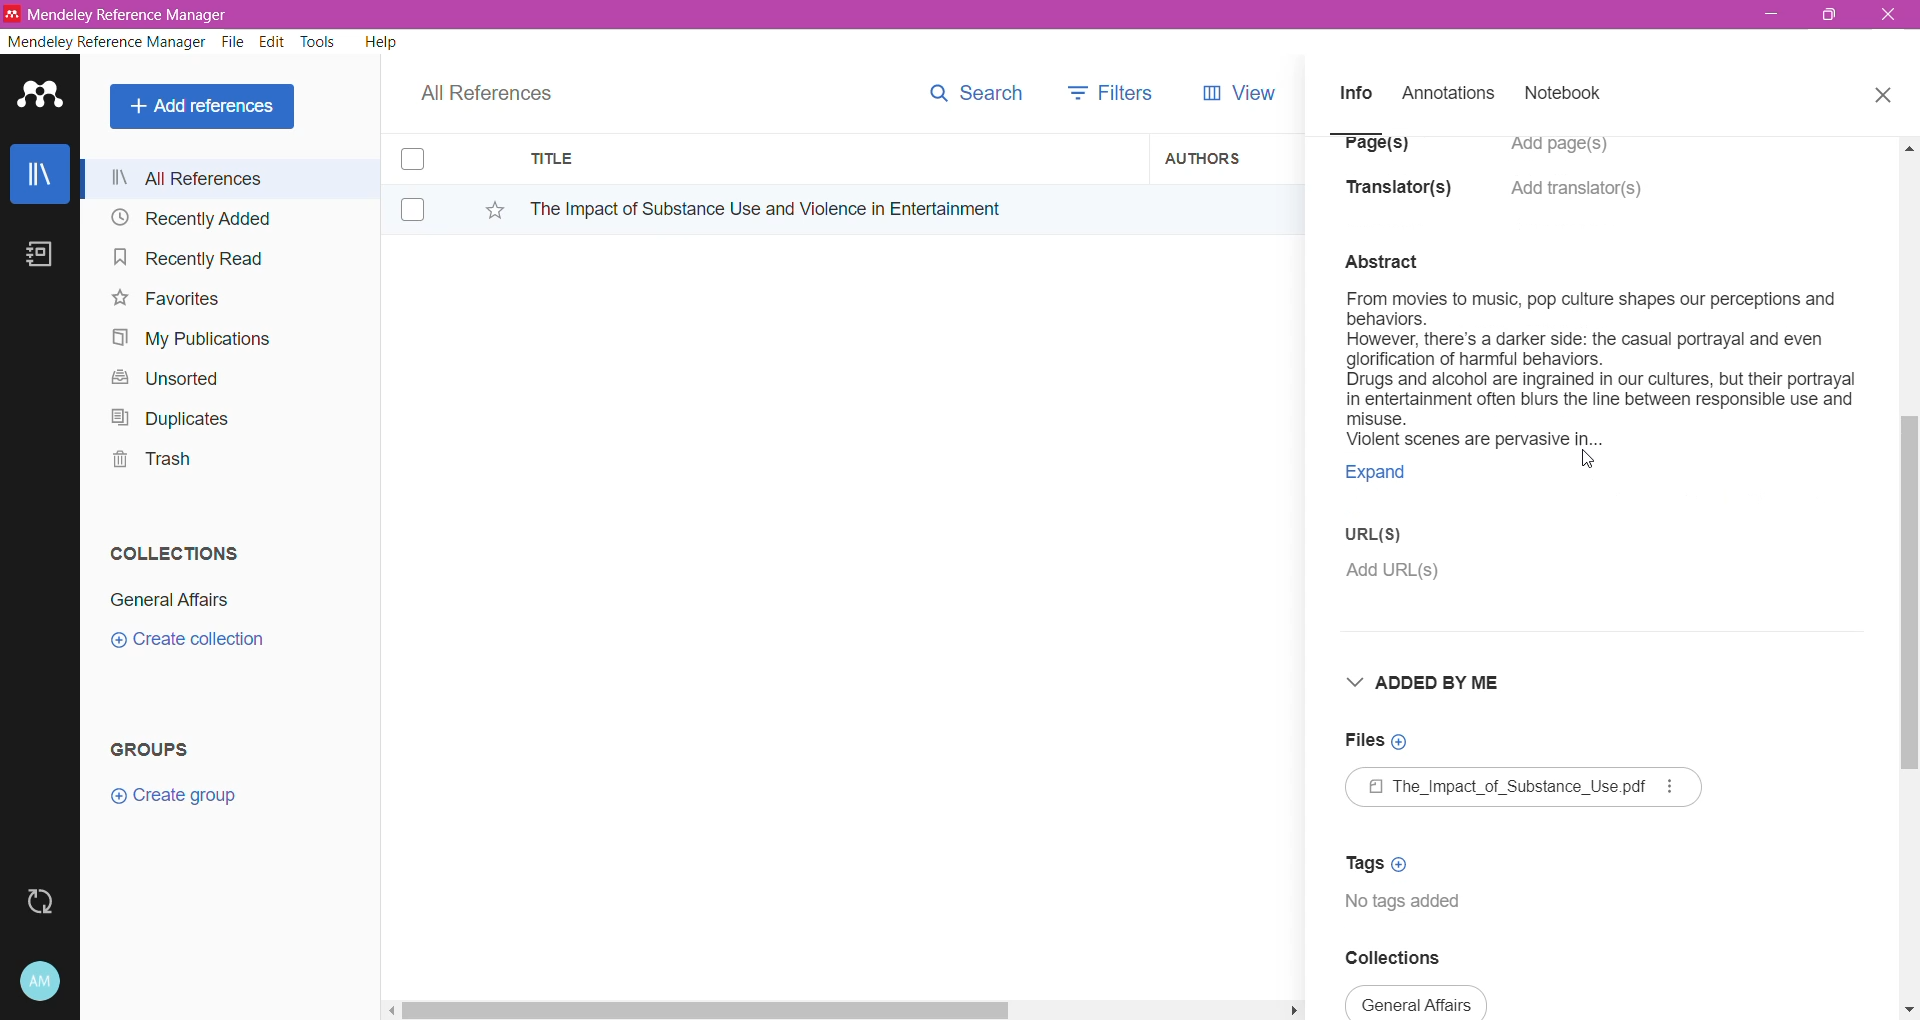 The width and height of the screenshot is (1920, 1020). What do you see at coordinates (1579, 200) in the screenshot?
I see `Click to Add translators` at bounding box center [1579, 200].